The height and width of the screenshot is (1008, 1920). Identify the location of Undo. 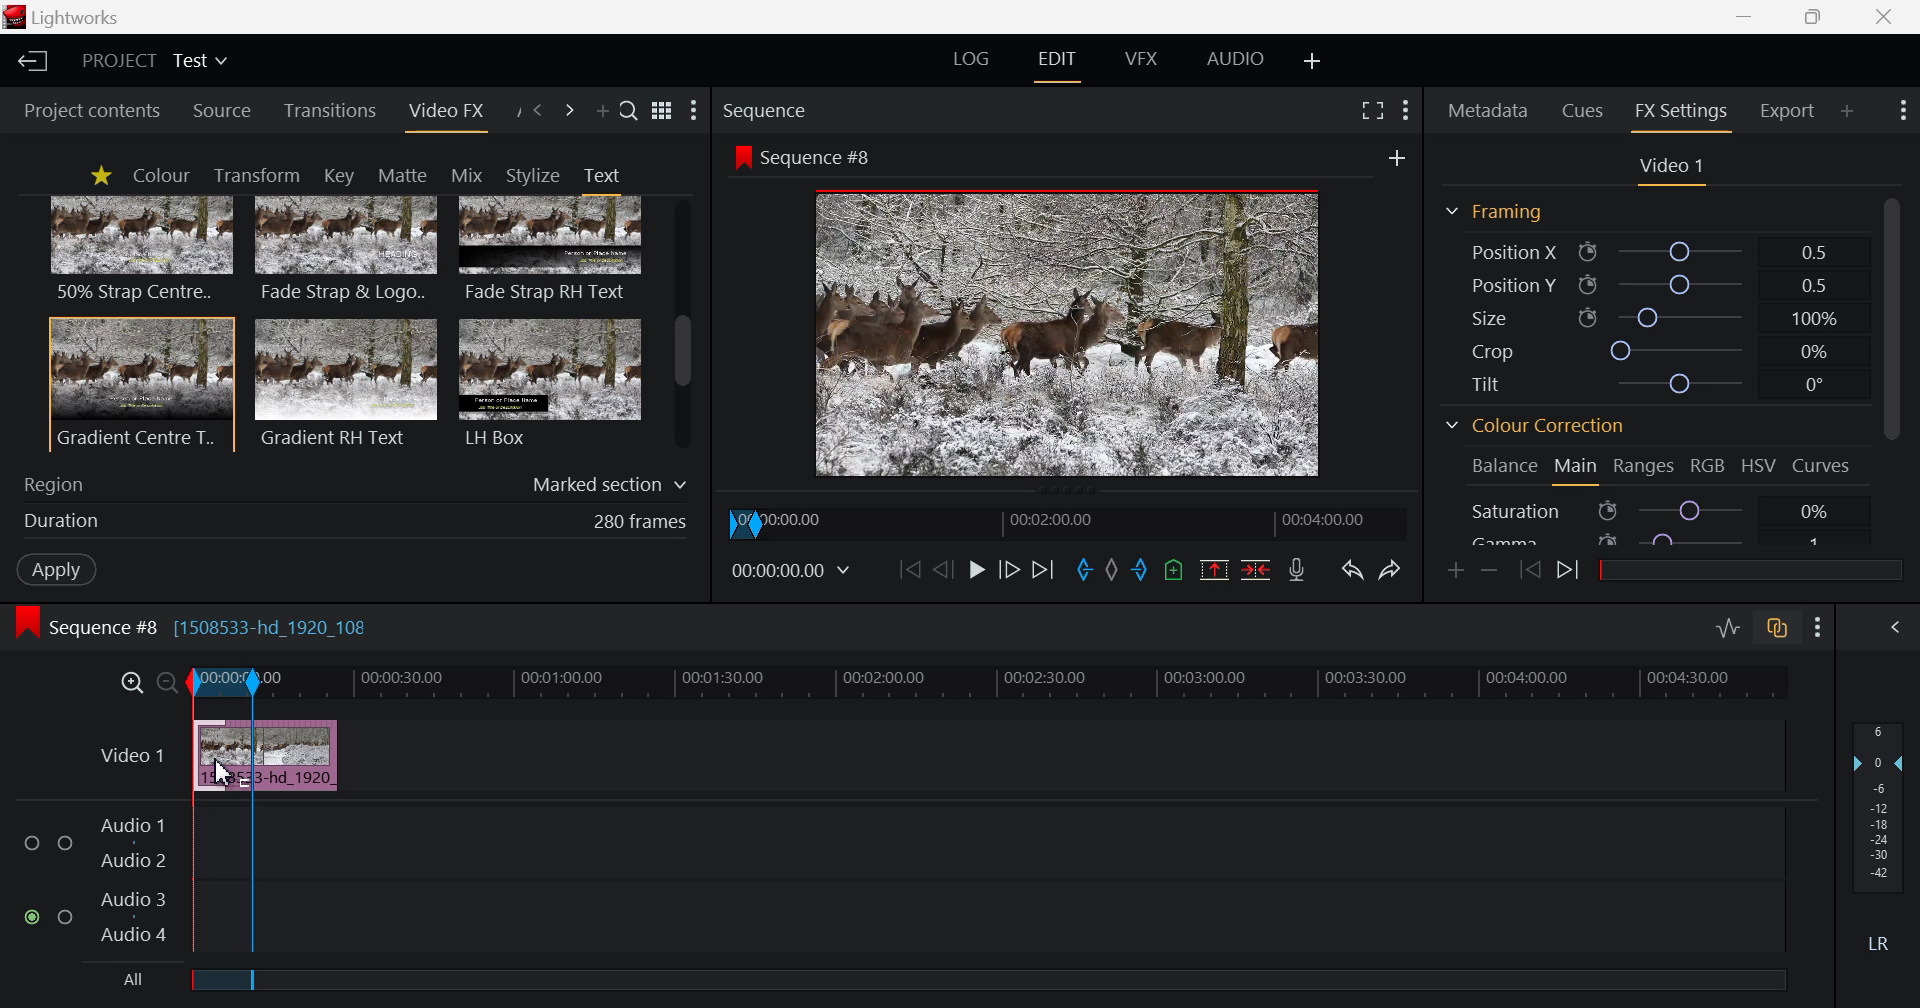
(1352, 570).